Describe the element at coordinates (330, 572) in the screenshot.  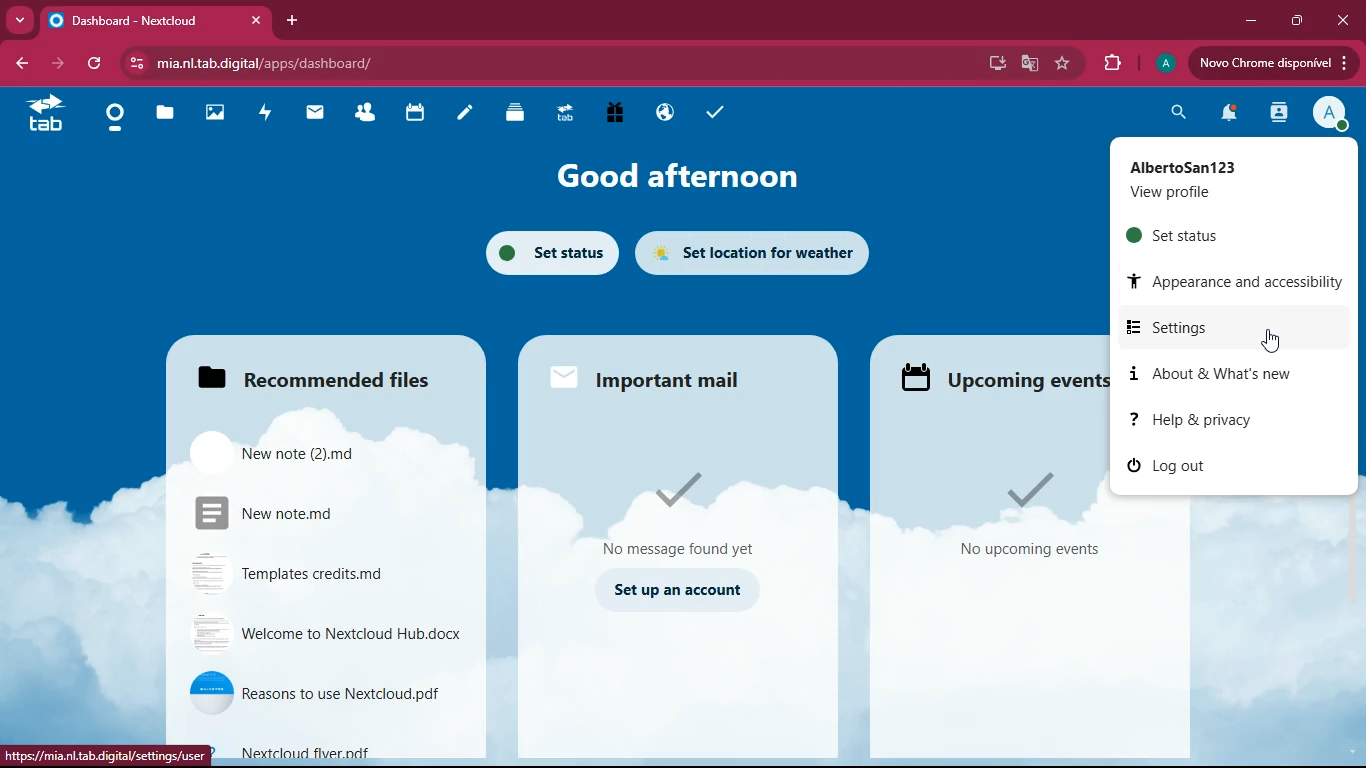
I see `file` at that location.